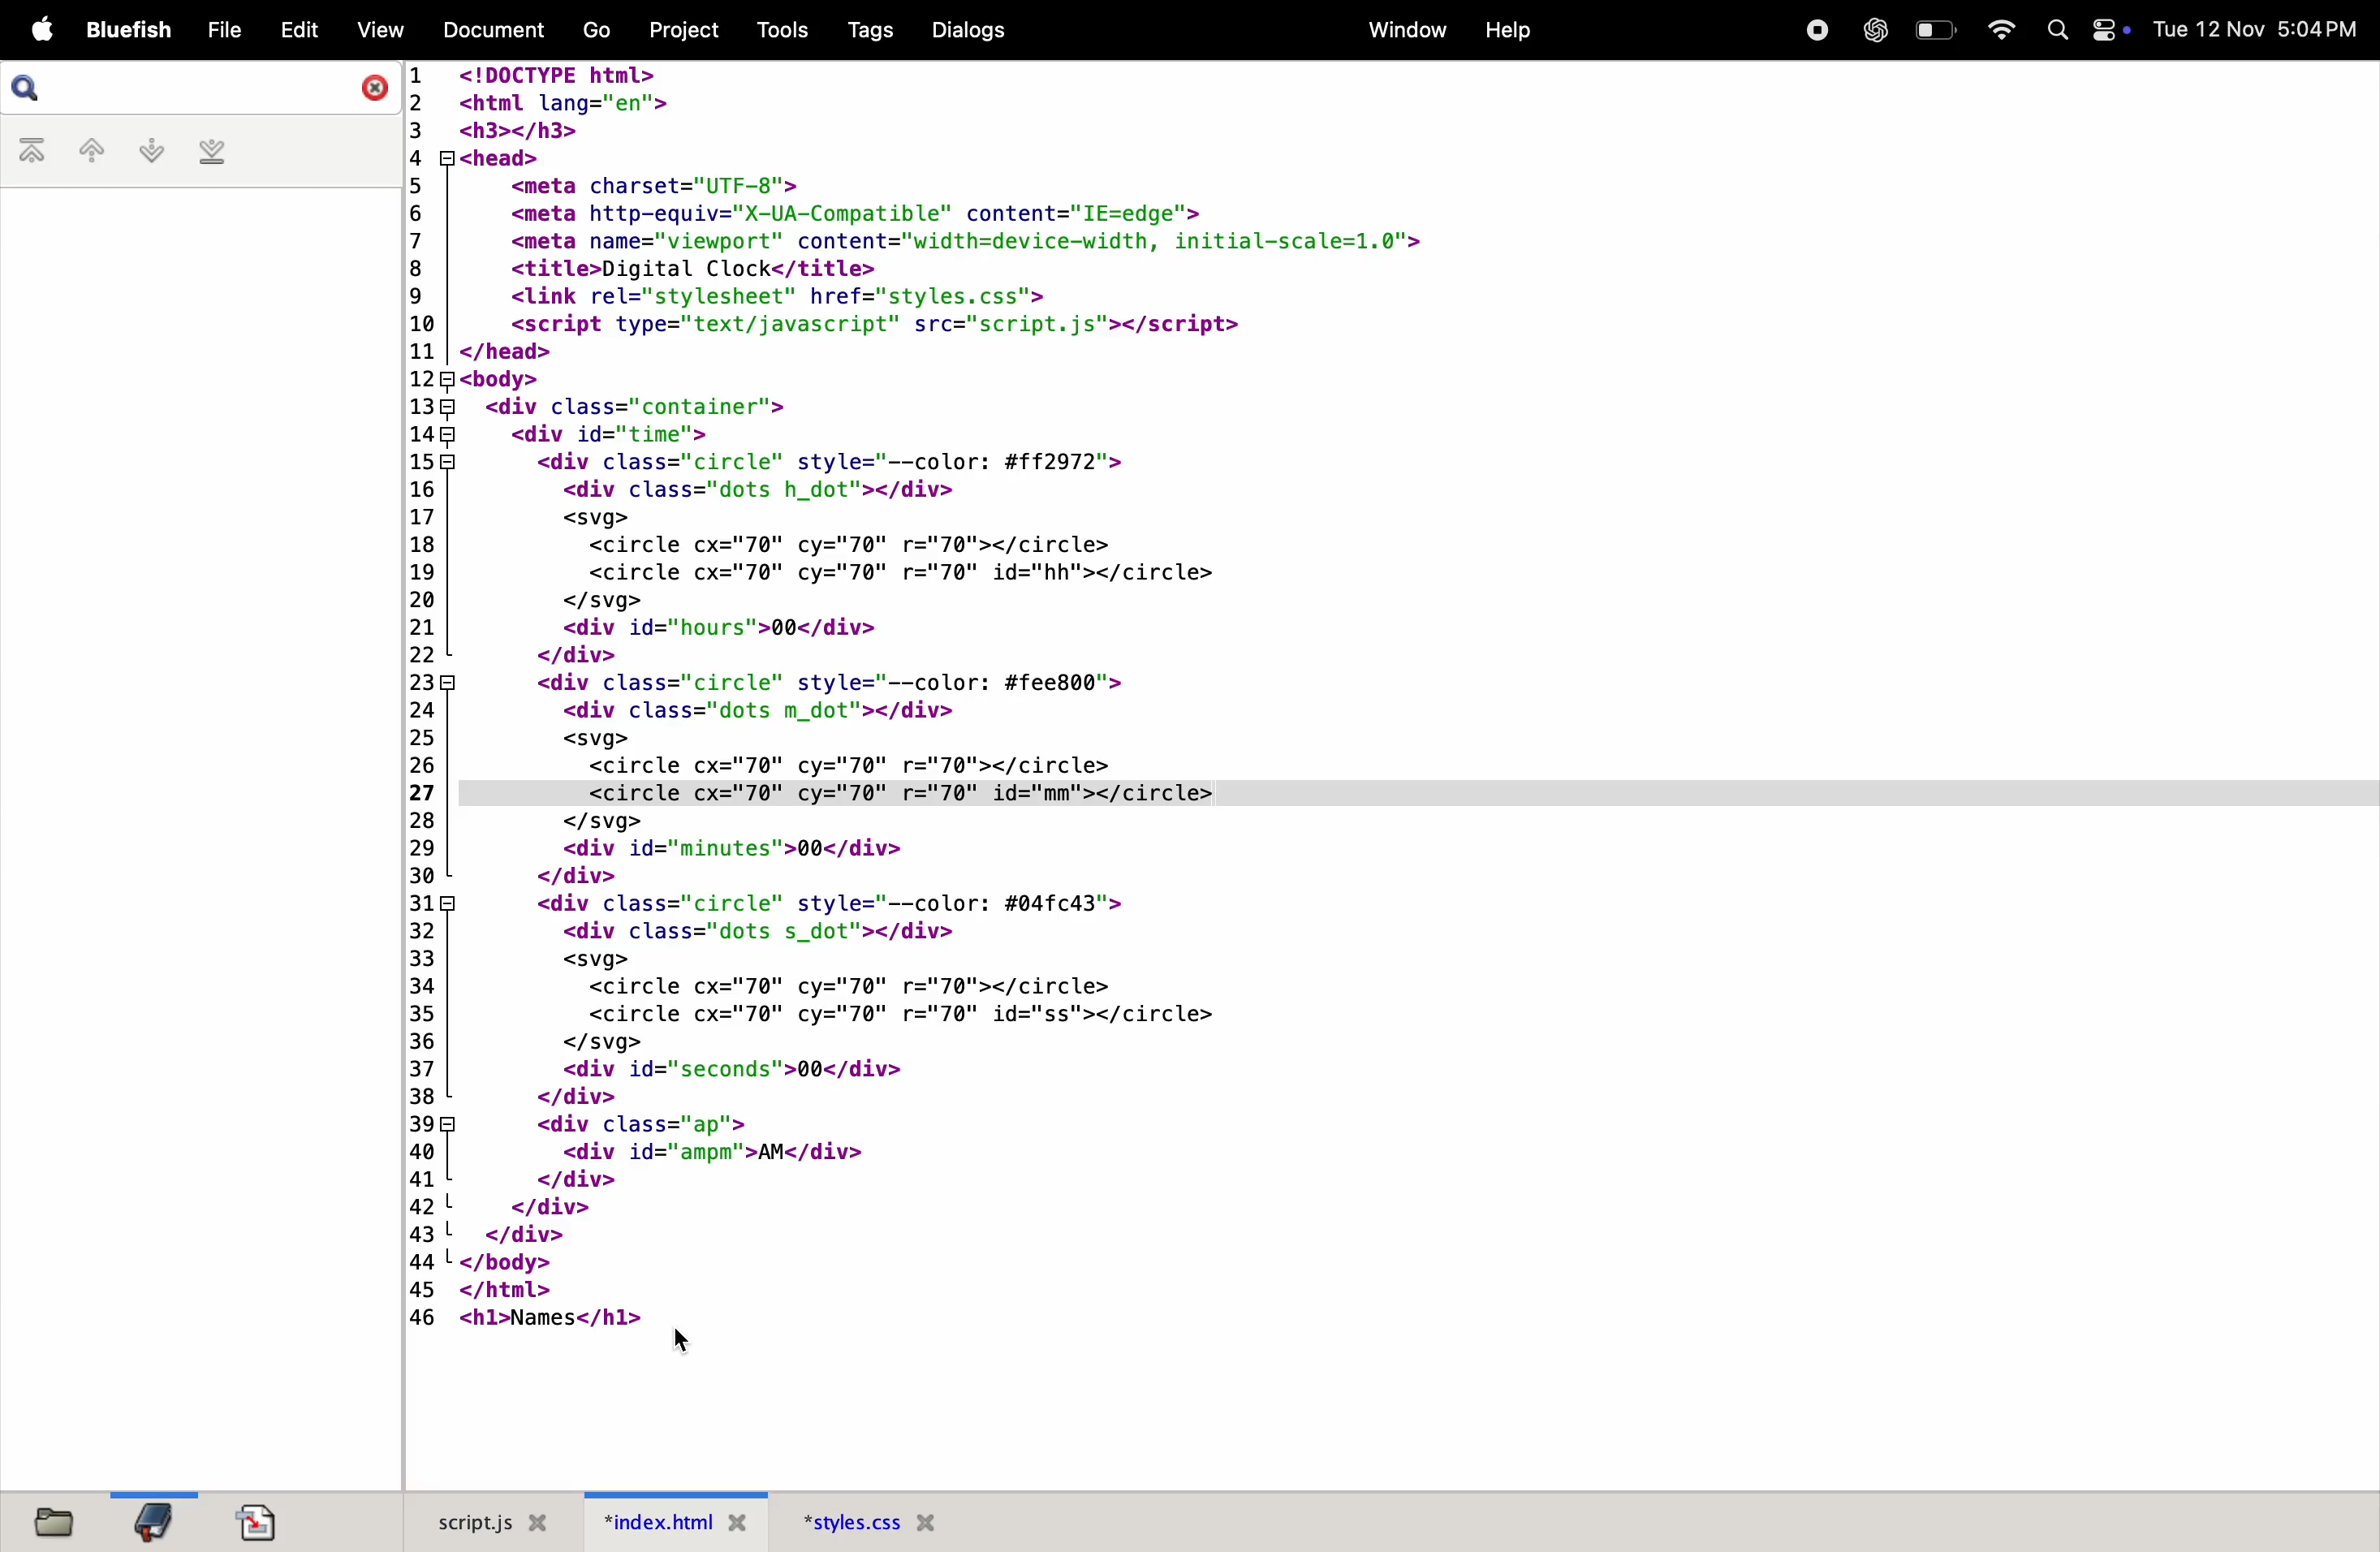 The width and height of the screenshot is (2380, 1552). Describe the element at coordinates (2057, 30) in the screenshot. I see `Search` at that location.